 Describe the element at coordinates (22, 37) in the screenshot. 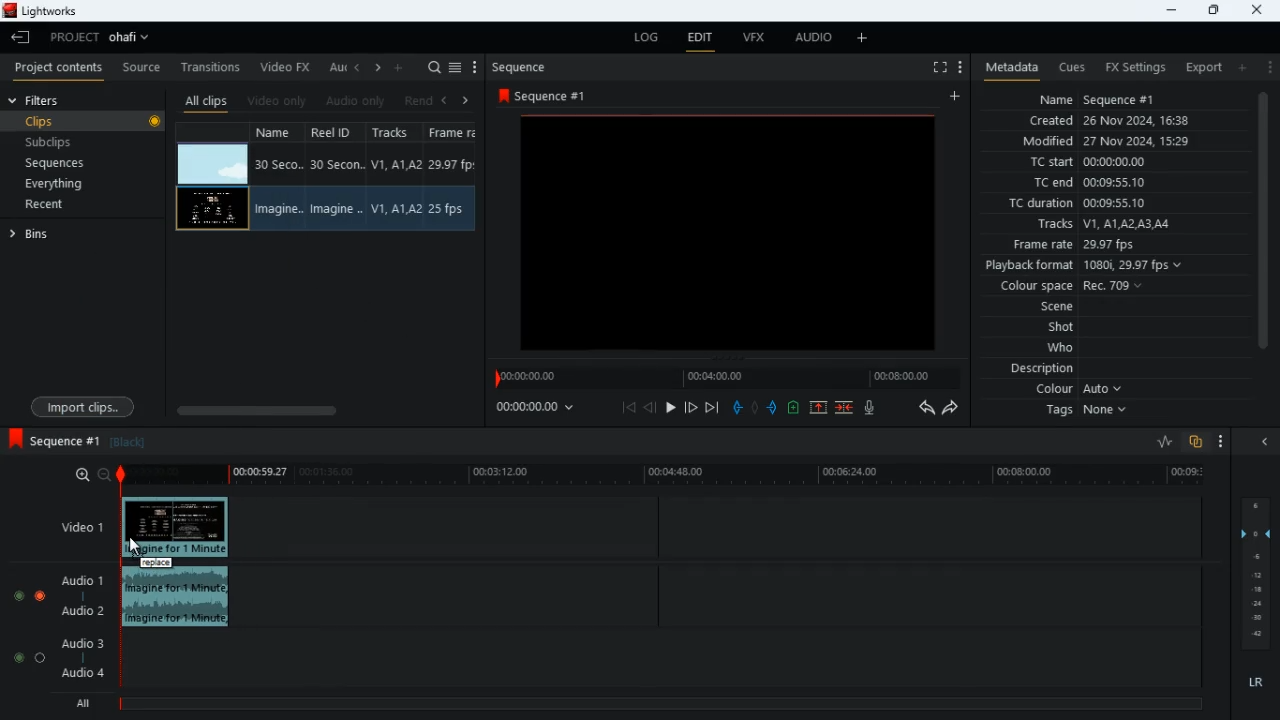

I see `leave` at that location.